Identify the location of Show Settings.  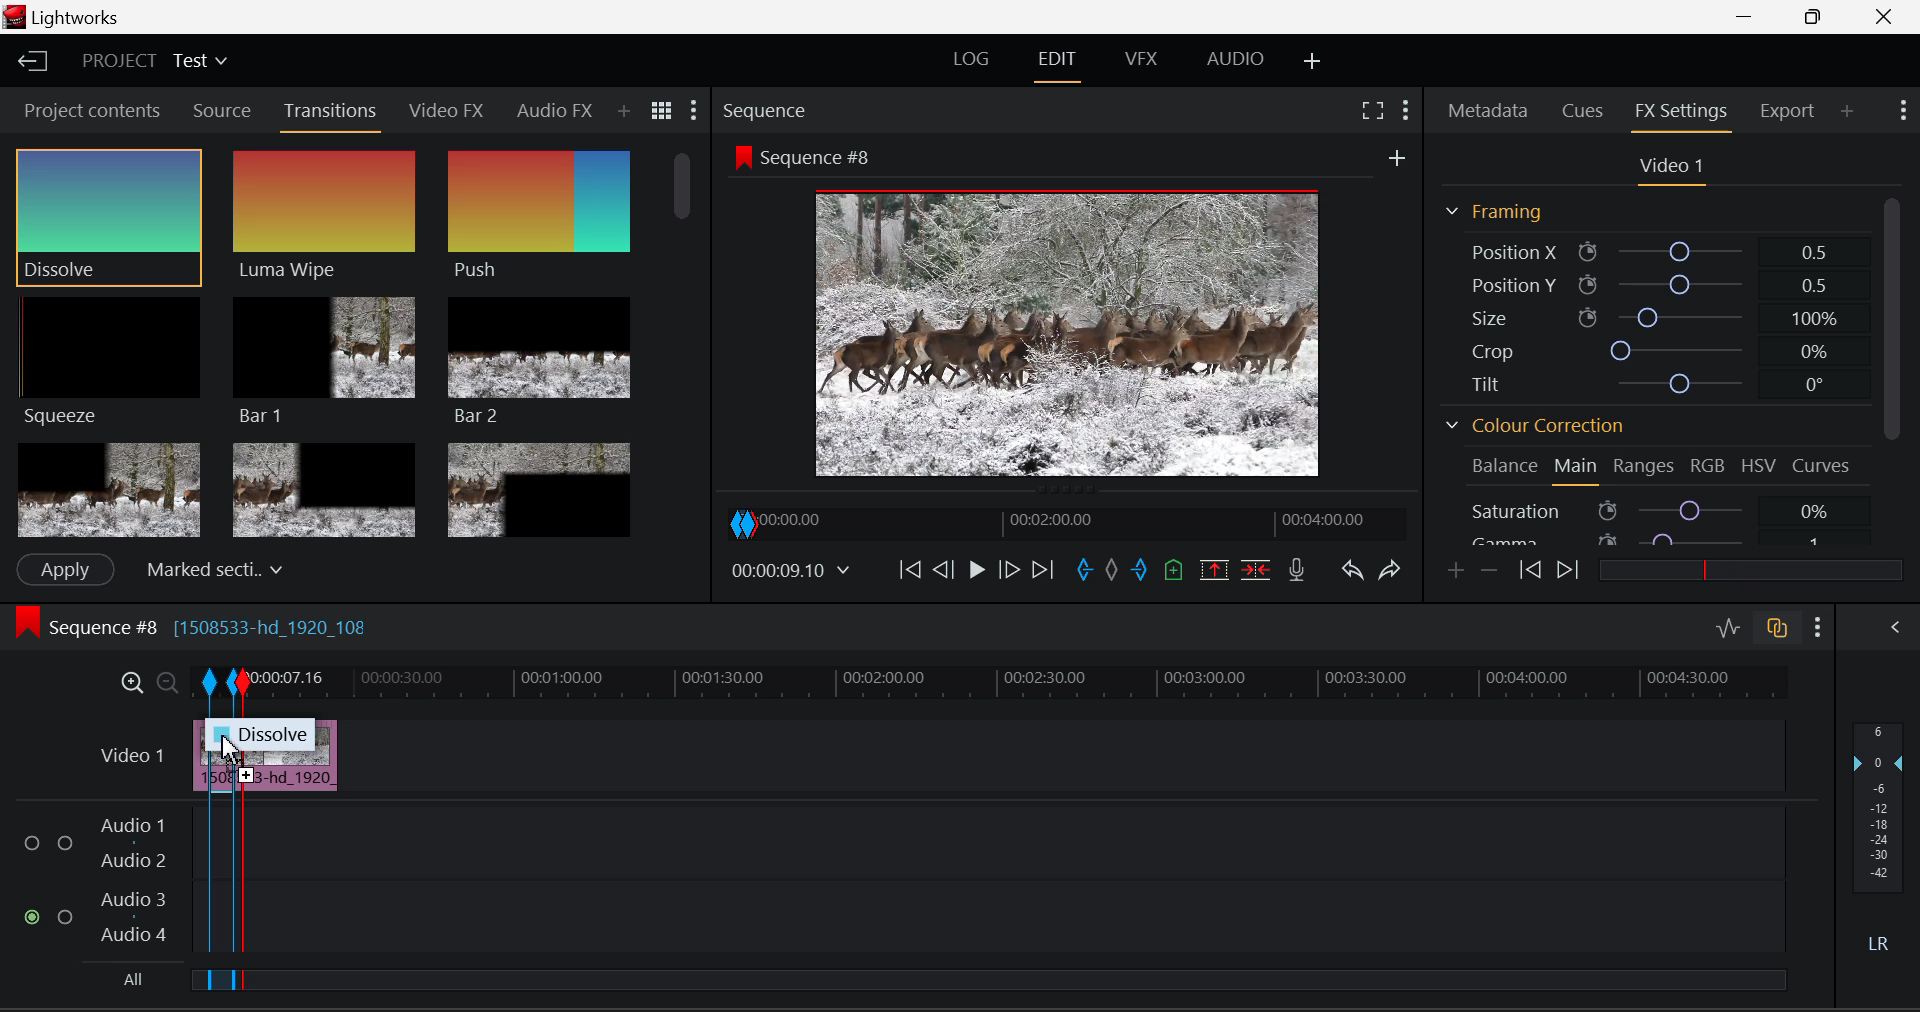
(1406, 110).